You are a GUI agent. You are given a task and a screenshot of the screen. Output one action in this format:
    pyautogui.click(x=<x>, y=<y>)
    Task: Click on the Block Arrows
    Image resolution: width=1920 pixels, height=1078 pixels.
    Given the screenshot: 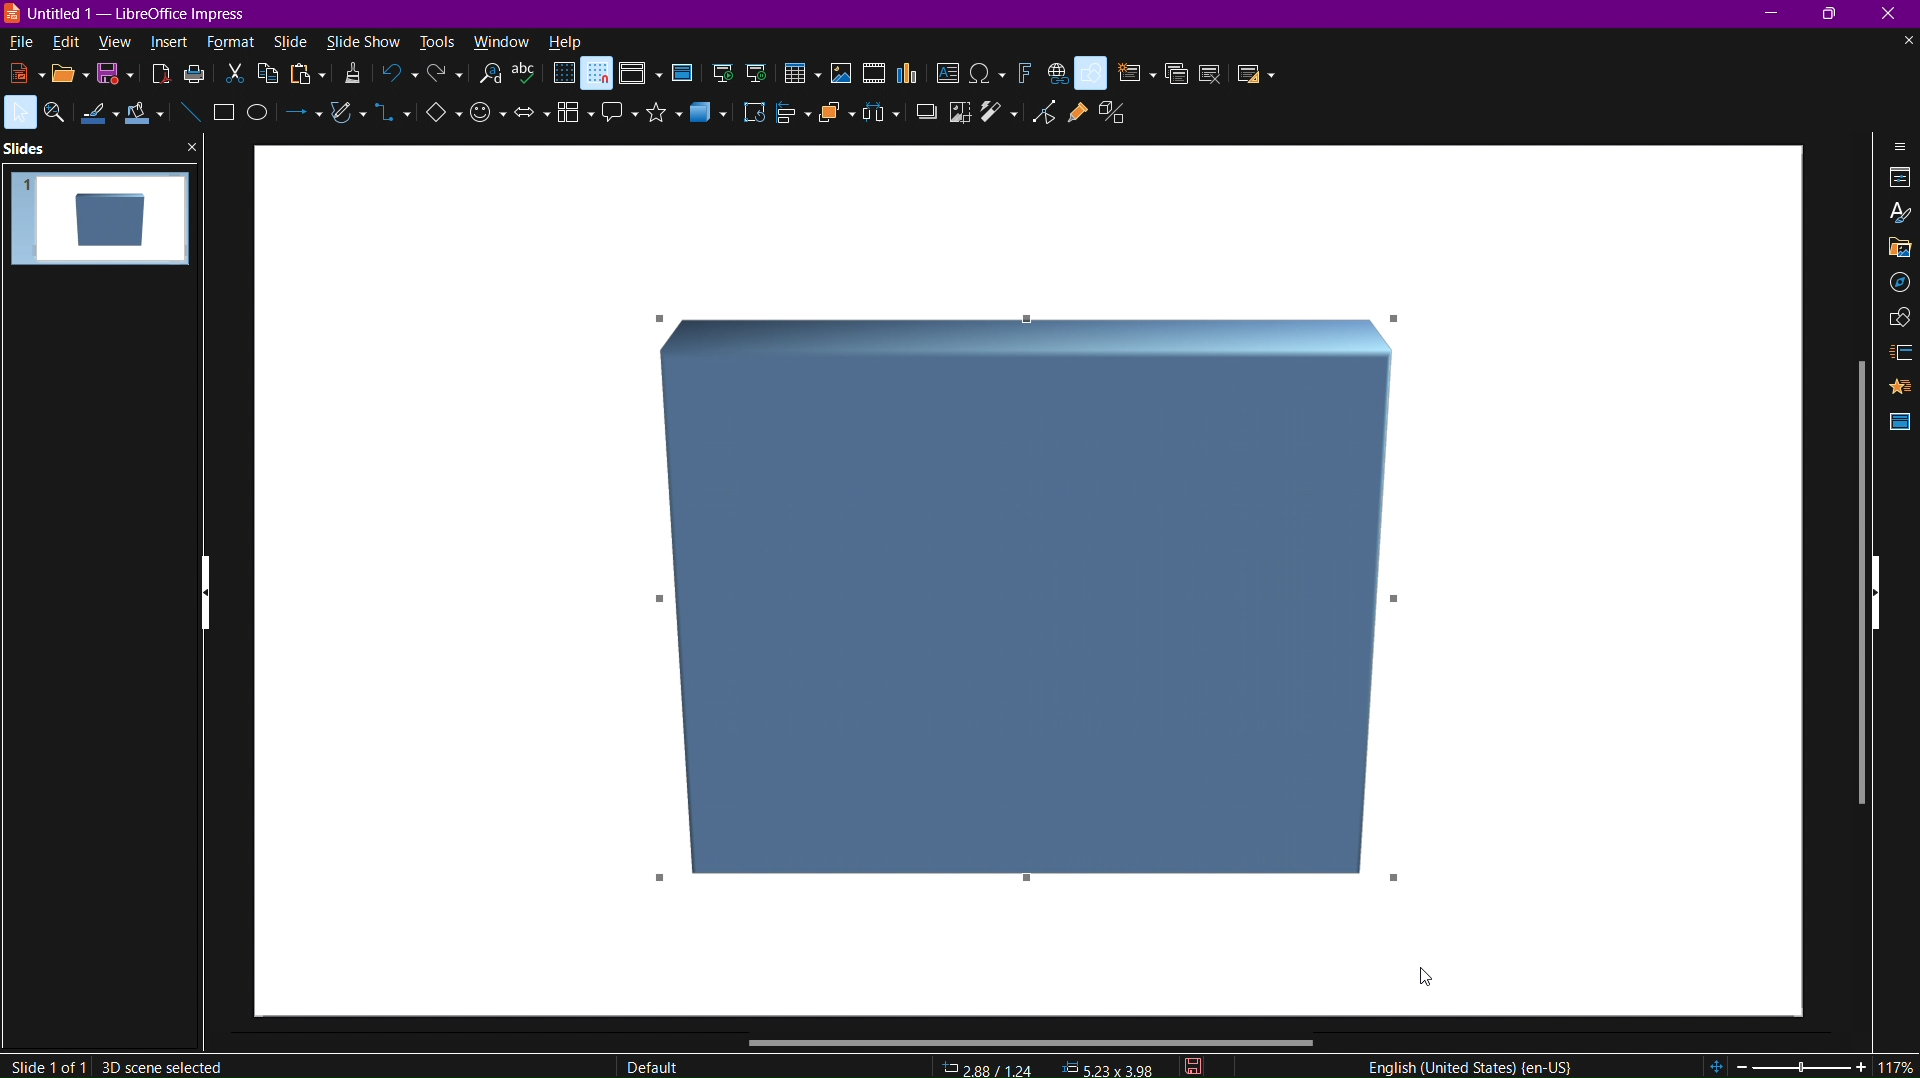 What is the action you would take?
    pyautogui.click(x=529, y=122)
    